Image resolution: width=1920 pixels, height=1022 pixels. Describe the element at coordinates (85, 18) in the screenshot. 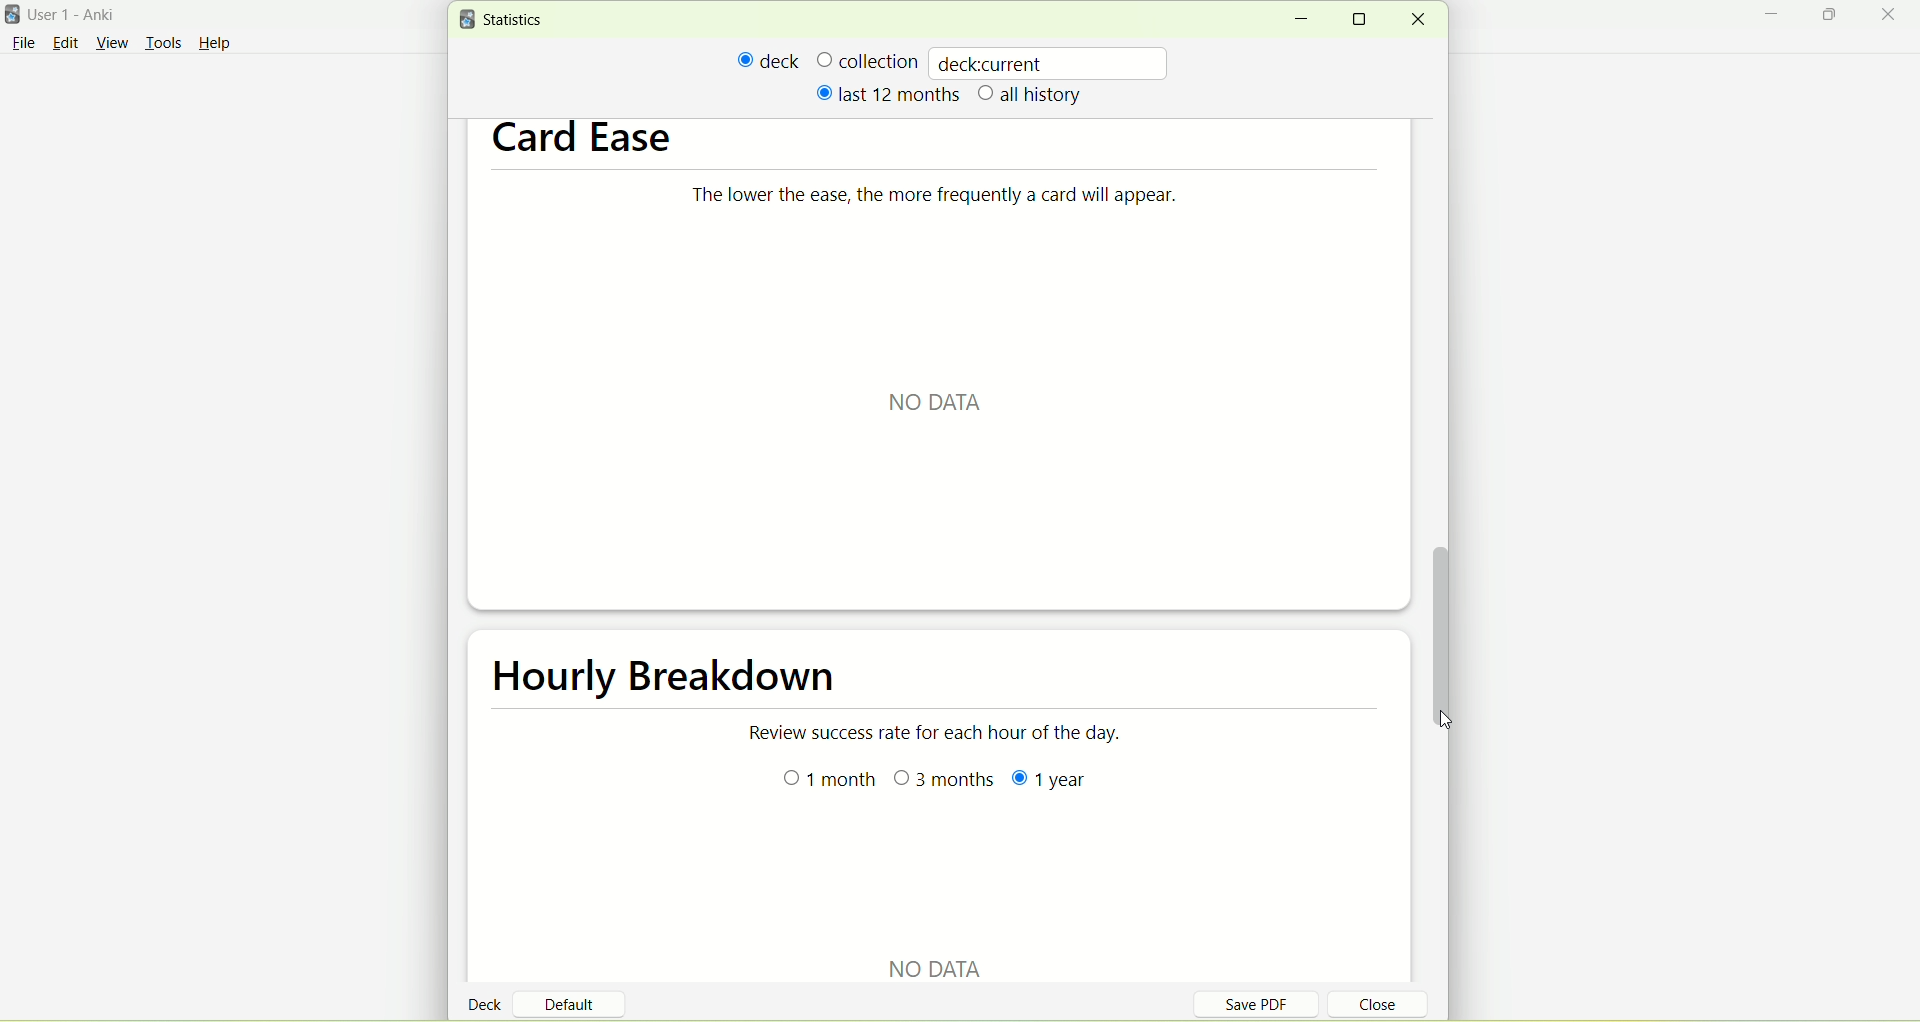

I see `User 1- Anki` at that location.